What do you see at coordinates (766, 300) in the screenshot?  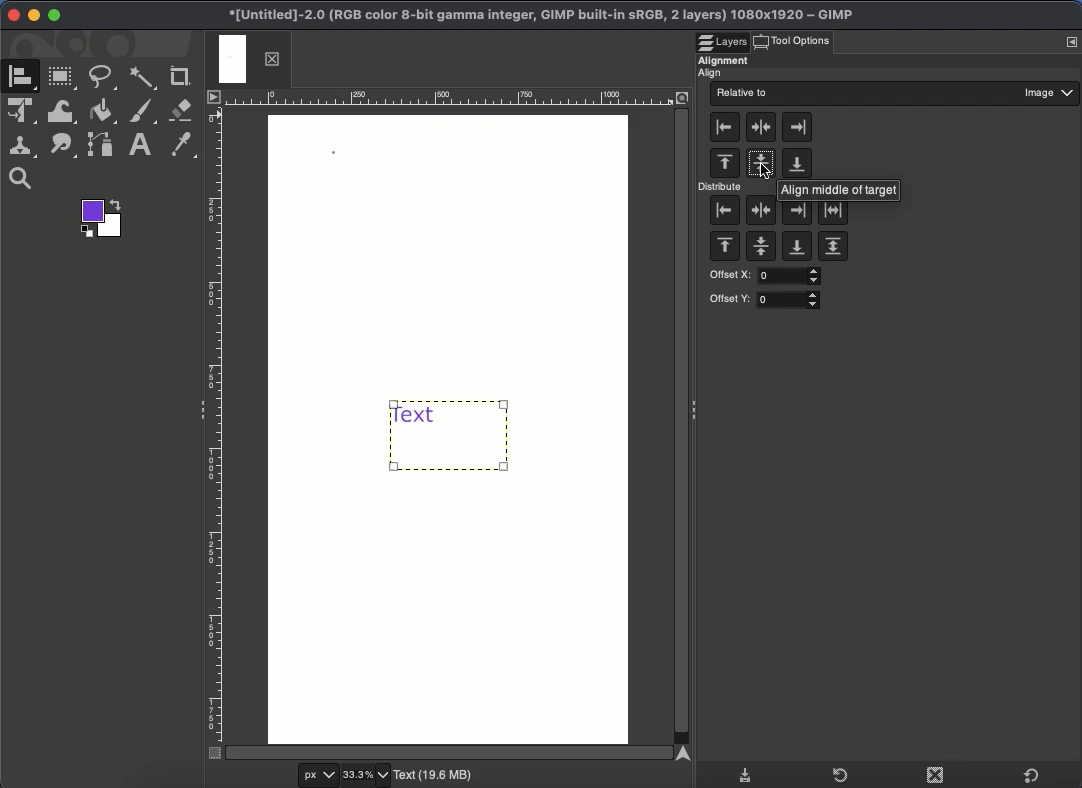 I see `Offset Y:` at bounding box center [766, 300].